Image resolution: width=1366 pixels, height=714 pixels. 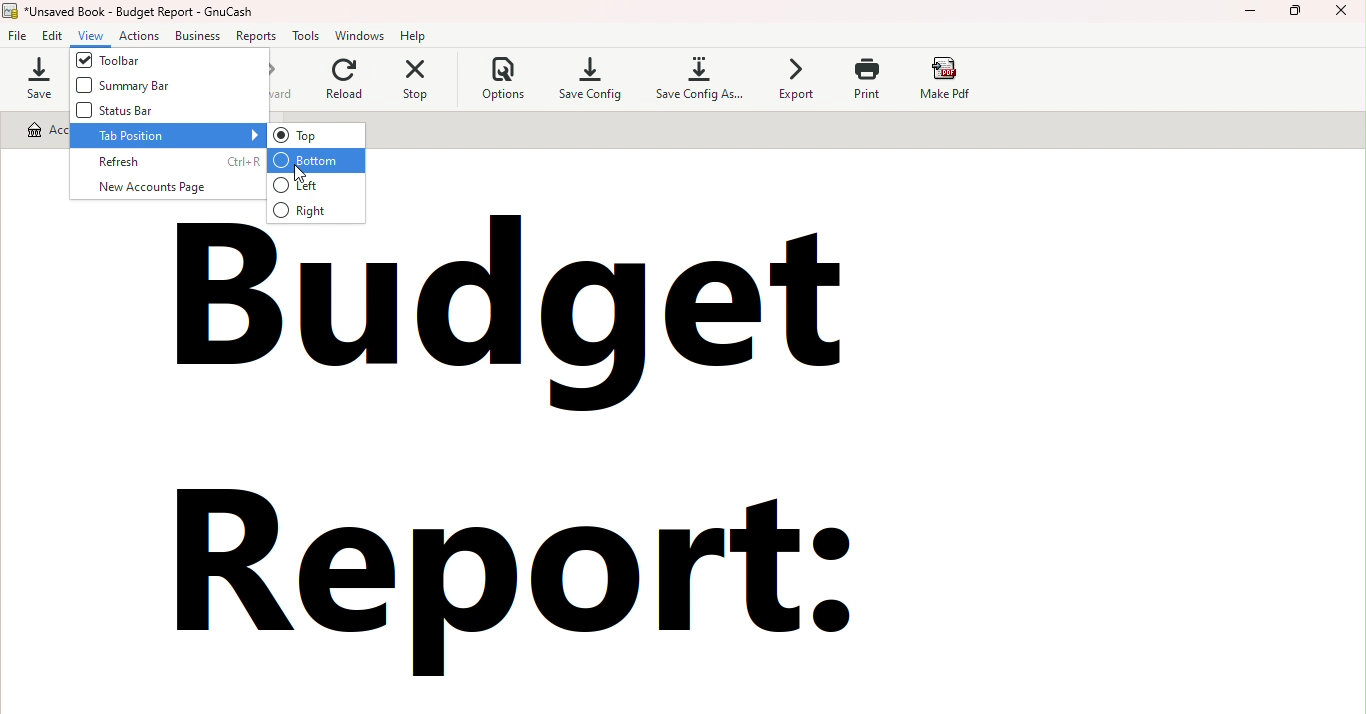 What do you see at coordinates (340, 81) in the screenshot?
I see `Reload` at bounding box center [340, 81].